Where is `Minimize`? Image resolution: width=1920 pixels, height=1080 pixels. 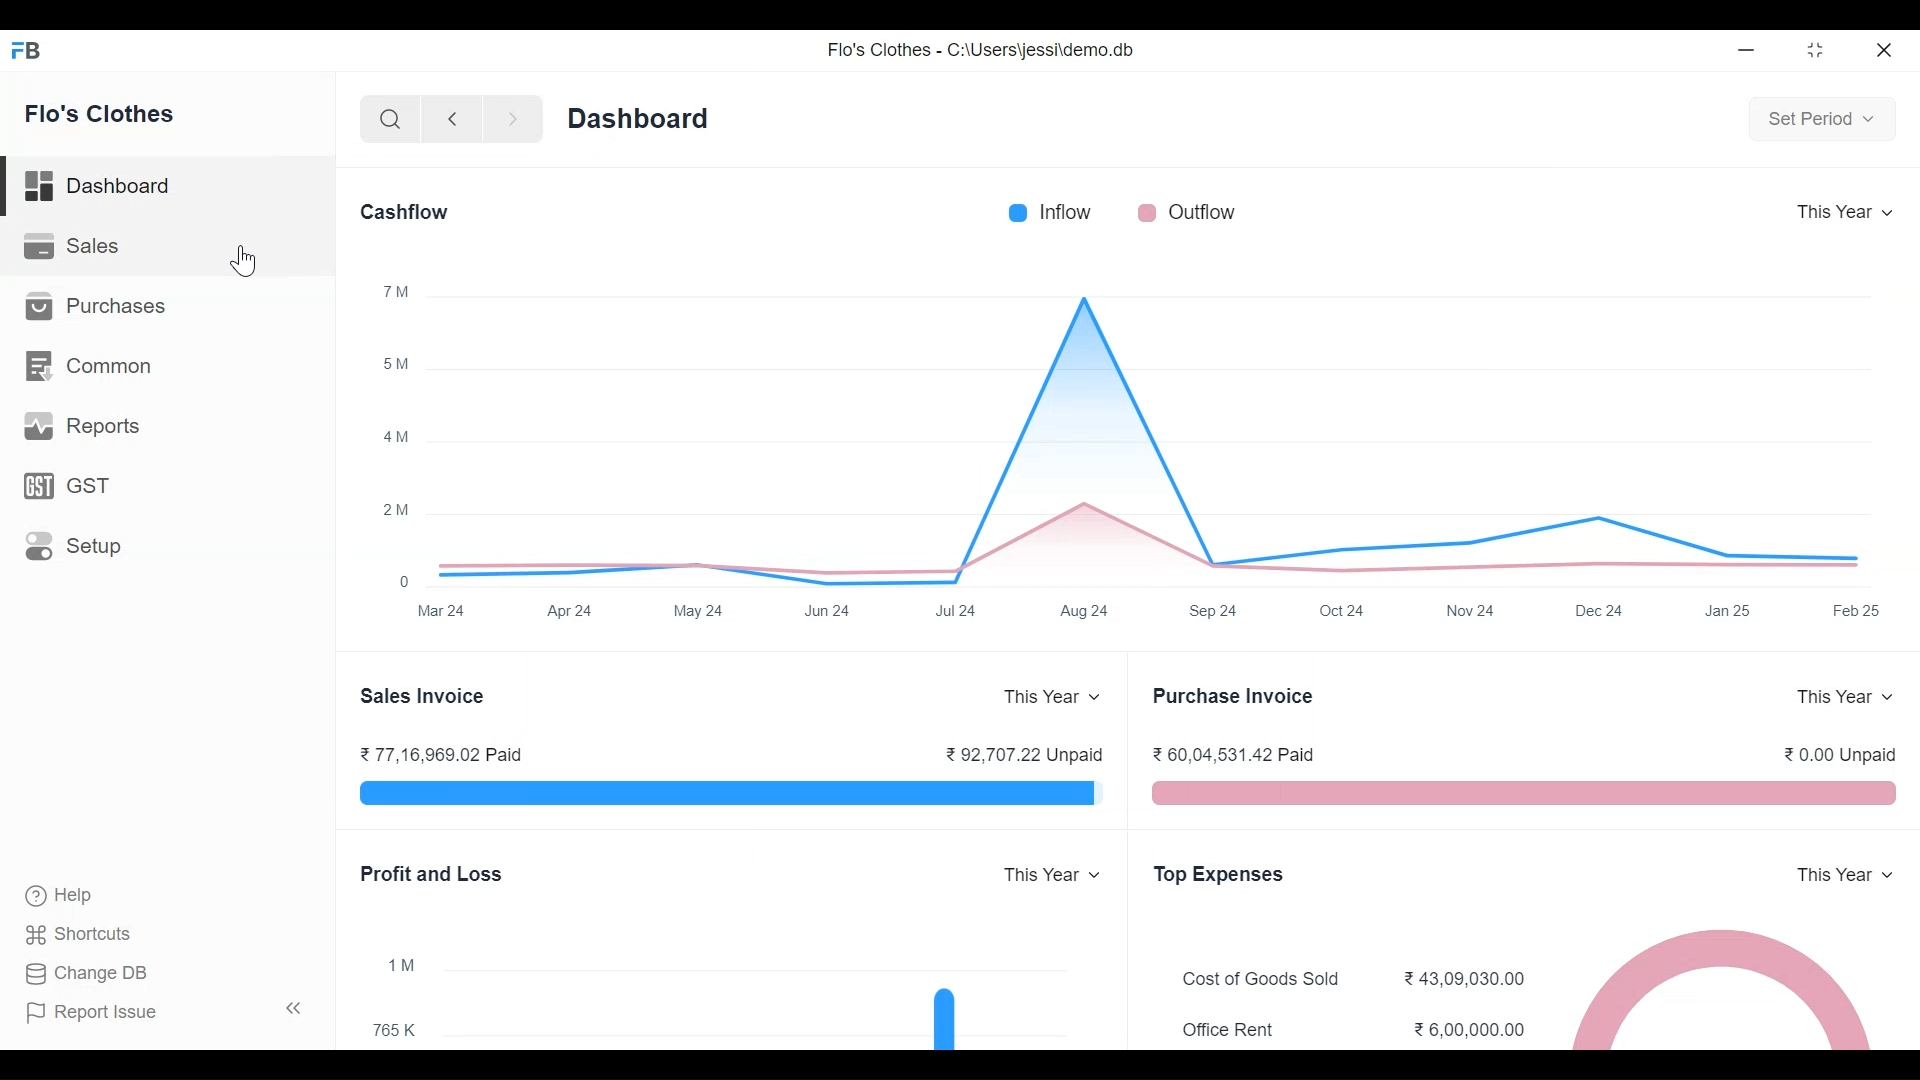
Minimize is located at coordinates (1746, 52).